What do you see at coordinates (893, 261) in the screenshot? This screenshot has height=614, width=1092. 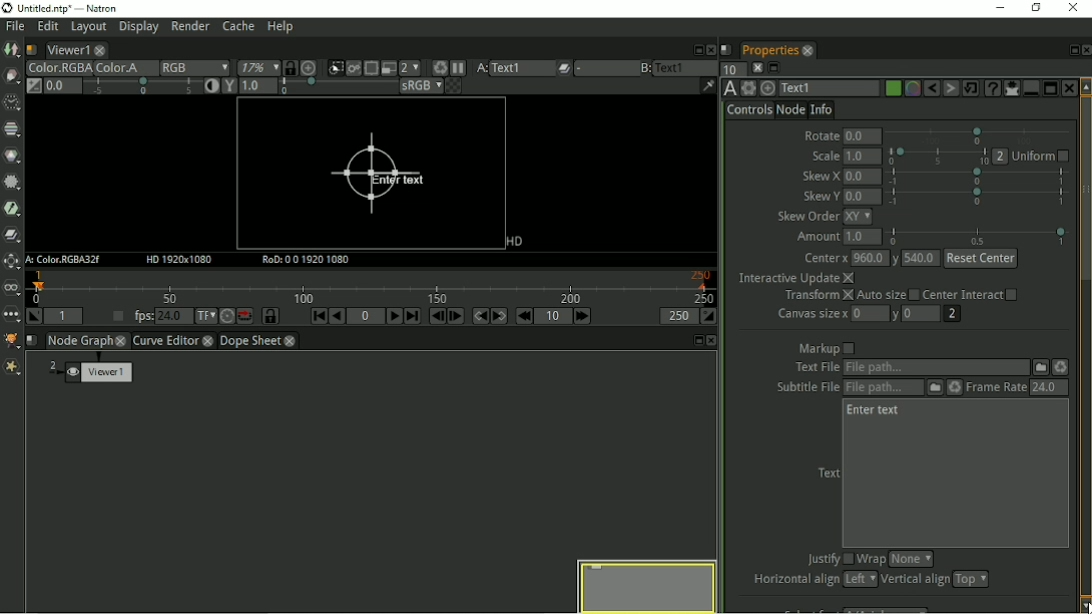 I see `y` at bounding box center [893, 261].